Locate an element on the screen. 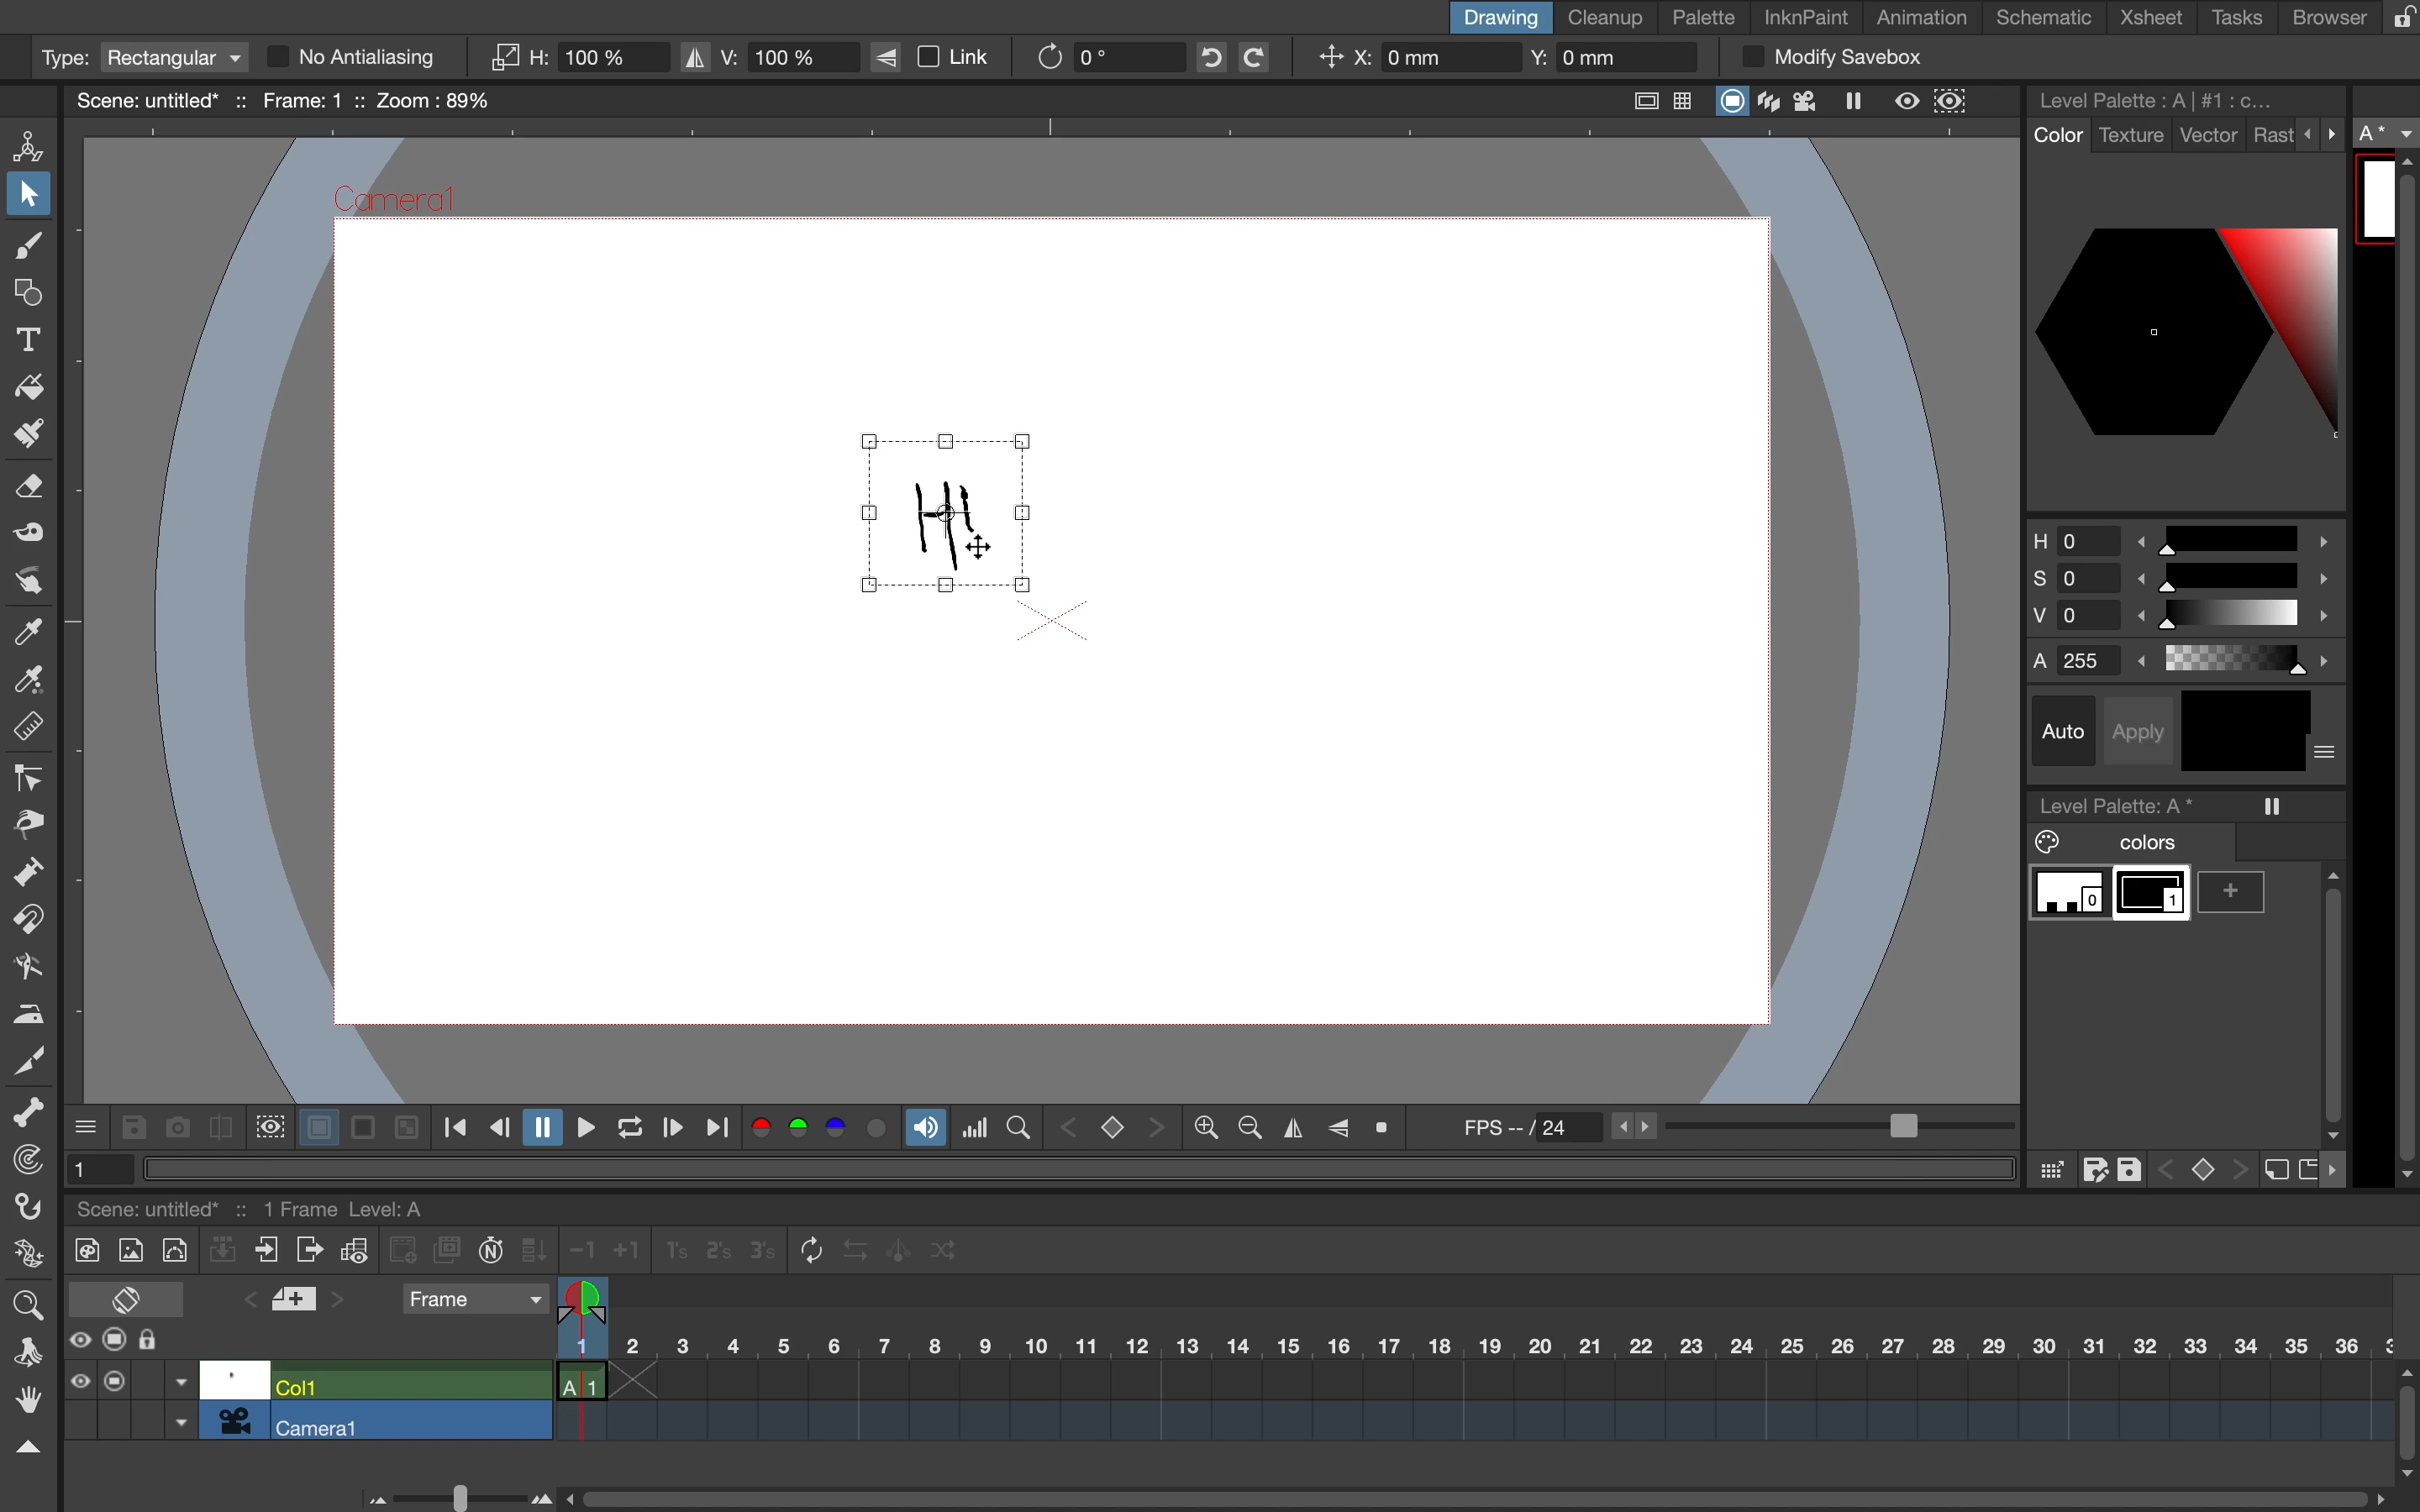 Image resolution: width=2420 pixels, height=1512 pixels. random is located at coordinates (946, 1254).